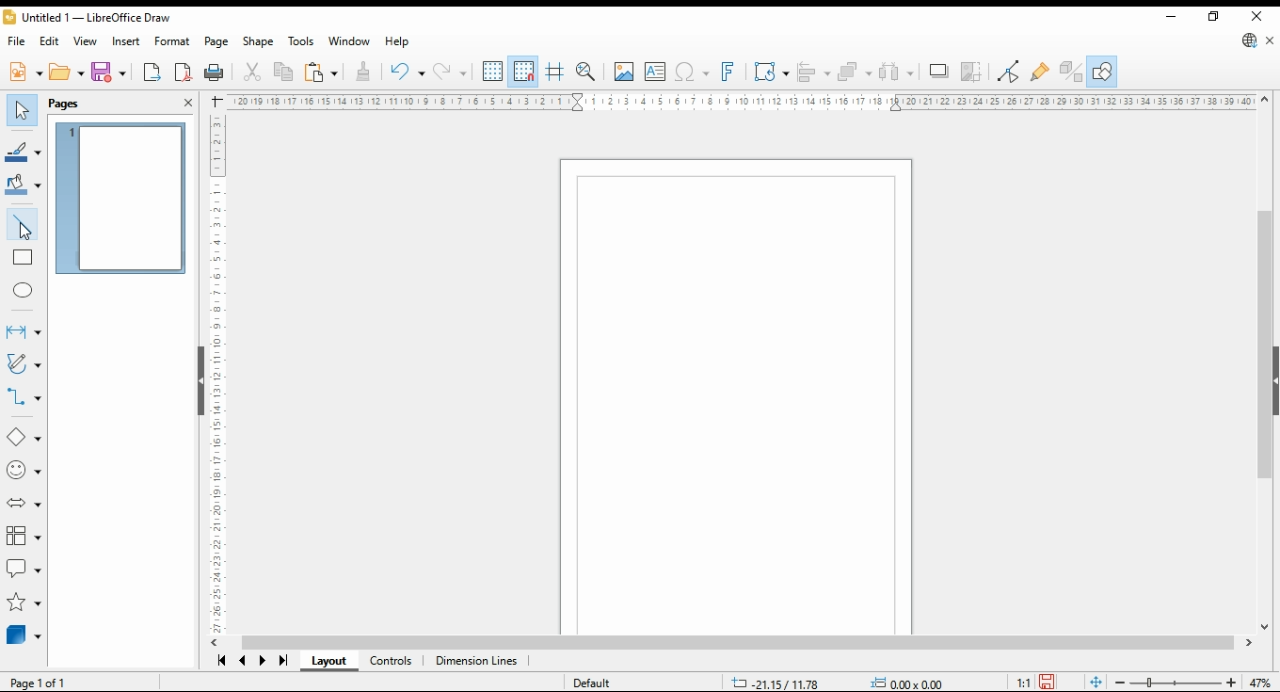 Image resolution: width=1280 pixels, height=692 pixels. Describe the element at coordinates (22, 110) in the screenshot. I see `select` at that location.